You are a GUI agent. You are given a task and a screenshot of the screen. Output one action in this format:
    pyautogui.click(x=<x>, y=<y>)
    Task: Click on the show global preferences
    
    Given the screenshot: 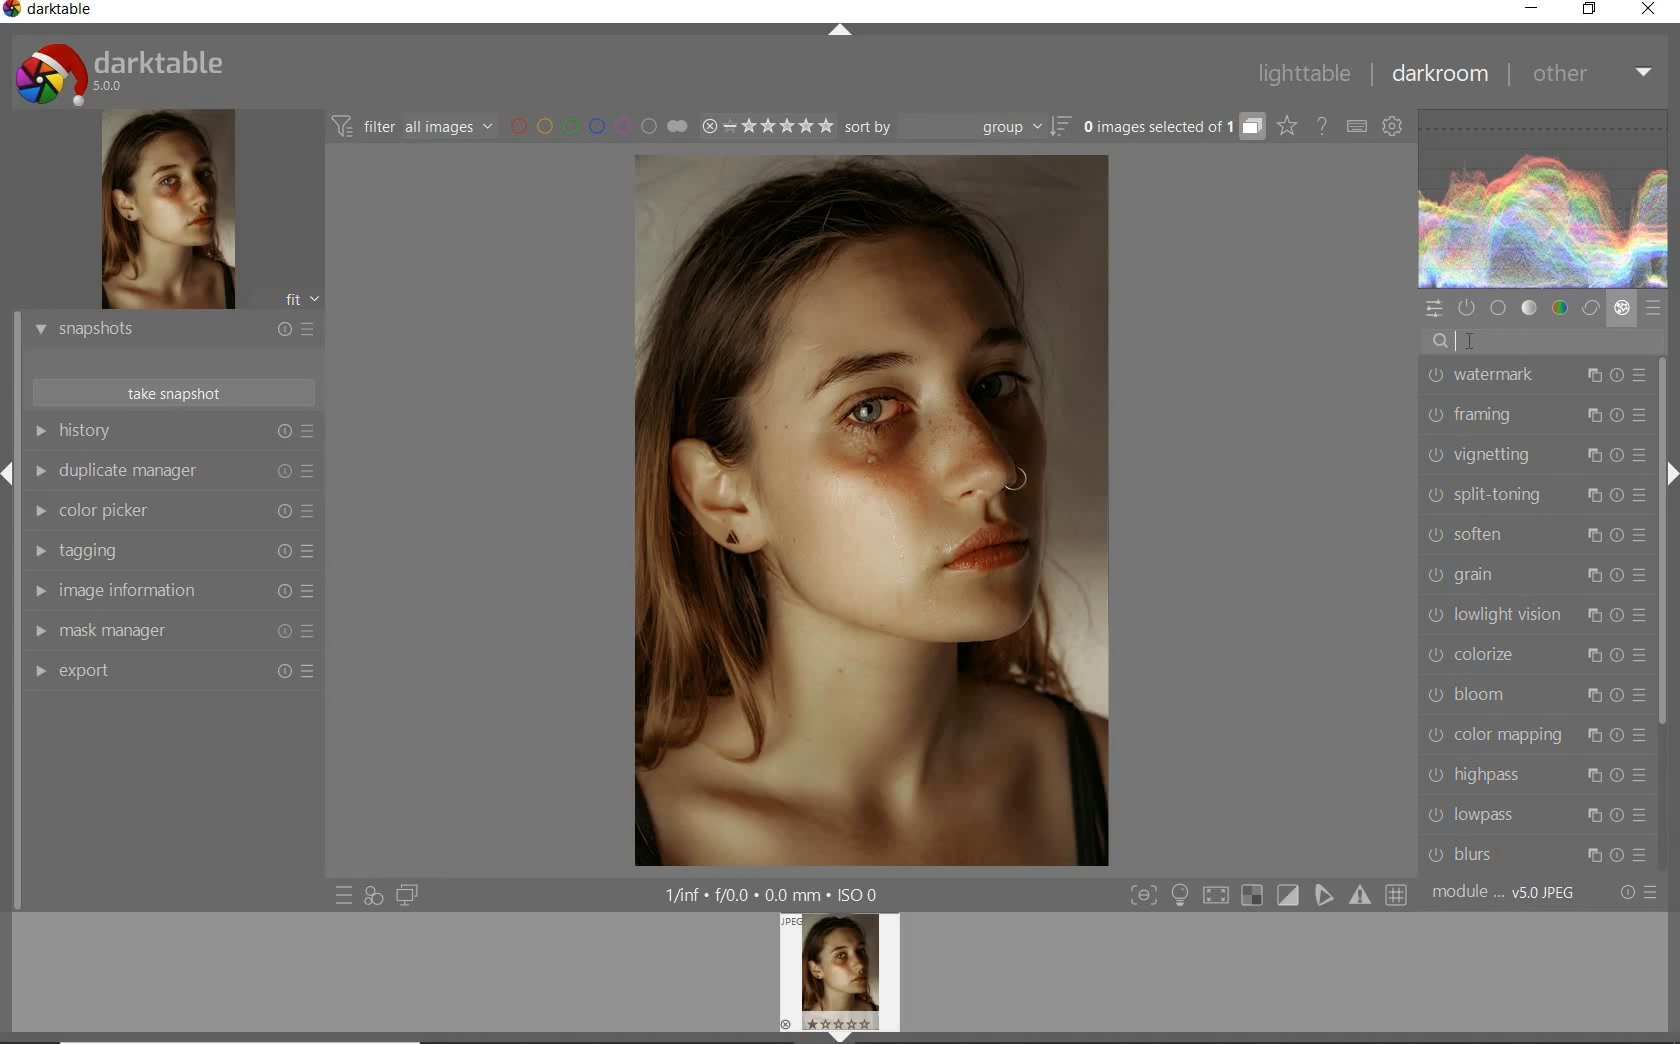 What is the action you would take?
    pyautogui.click(x=1393, y=128)
    